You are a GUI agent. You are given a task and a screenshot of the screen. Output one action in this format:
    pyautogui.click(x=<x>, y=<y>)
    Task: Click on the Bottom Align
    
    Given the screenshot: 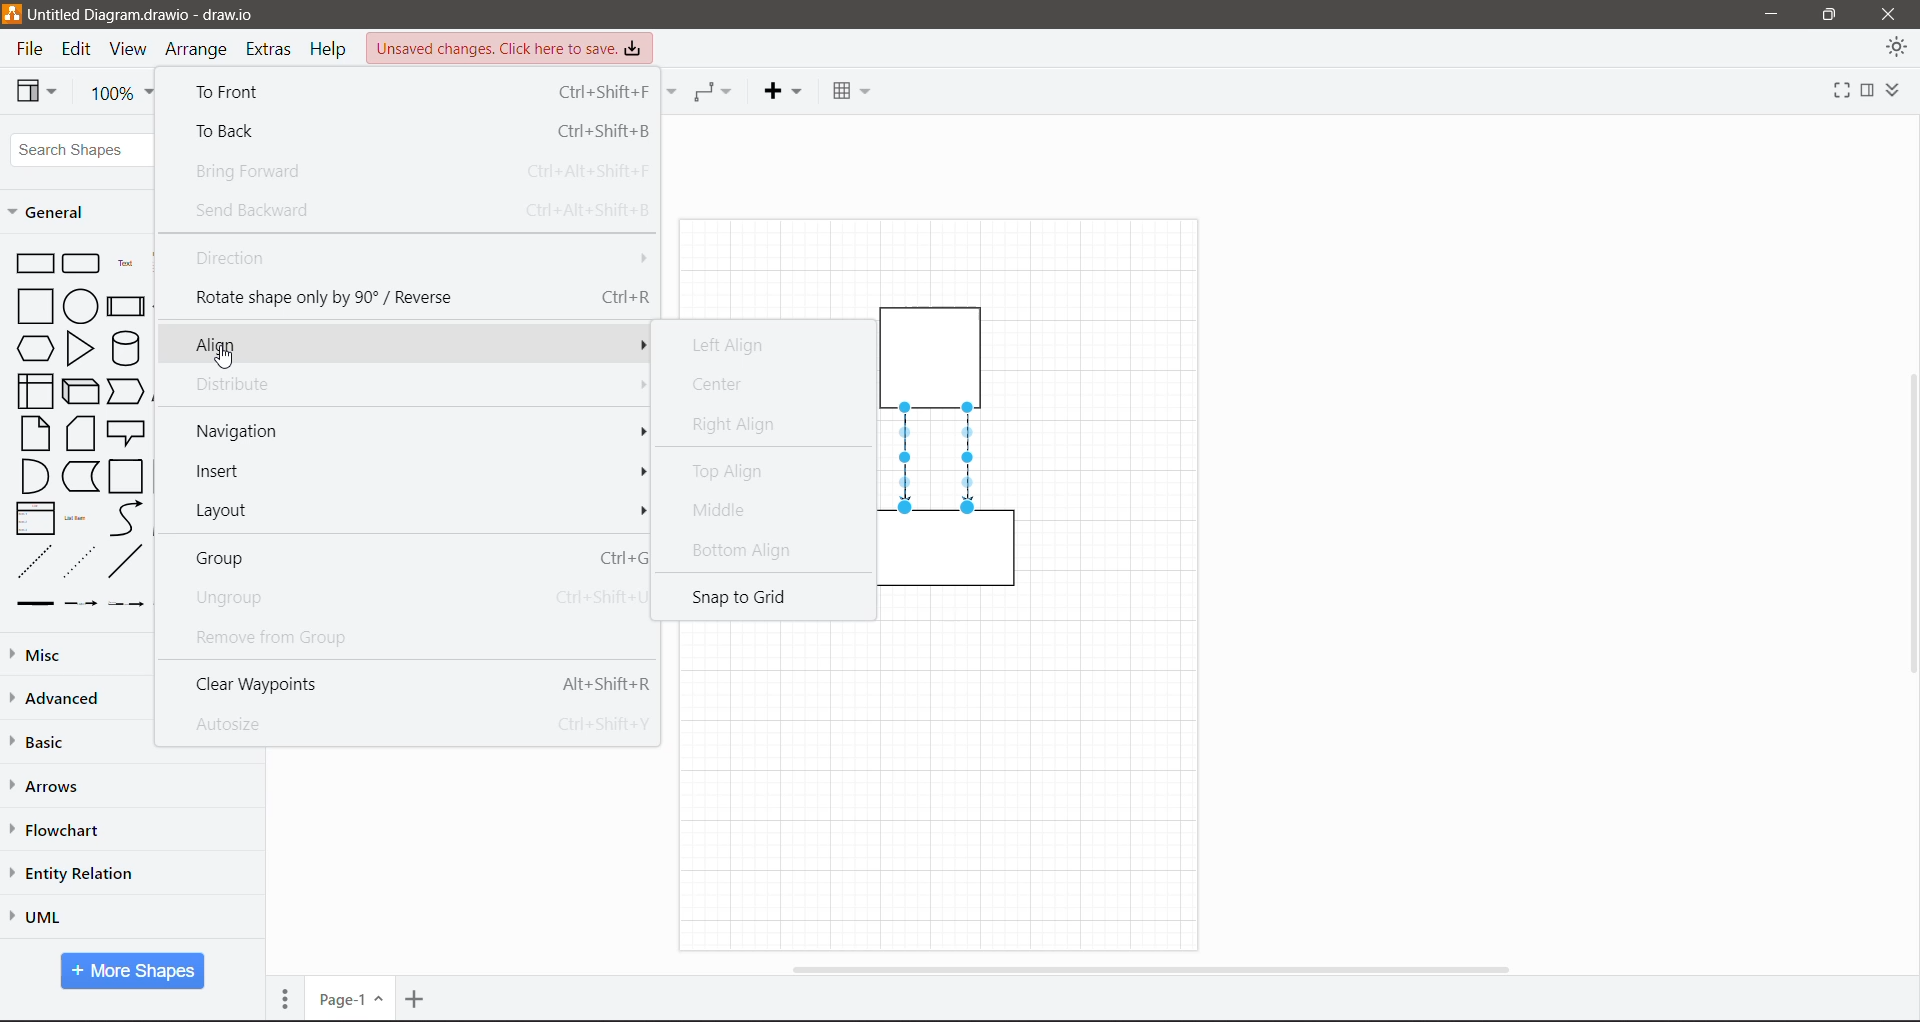 What is the action you would take?
    pyautogui.click(x=750, y=550)
    